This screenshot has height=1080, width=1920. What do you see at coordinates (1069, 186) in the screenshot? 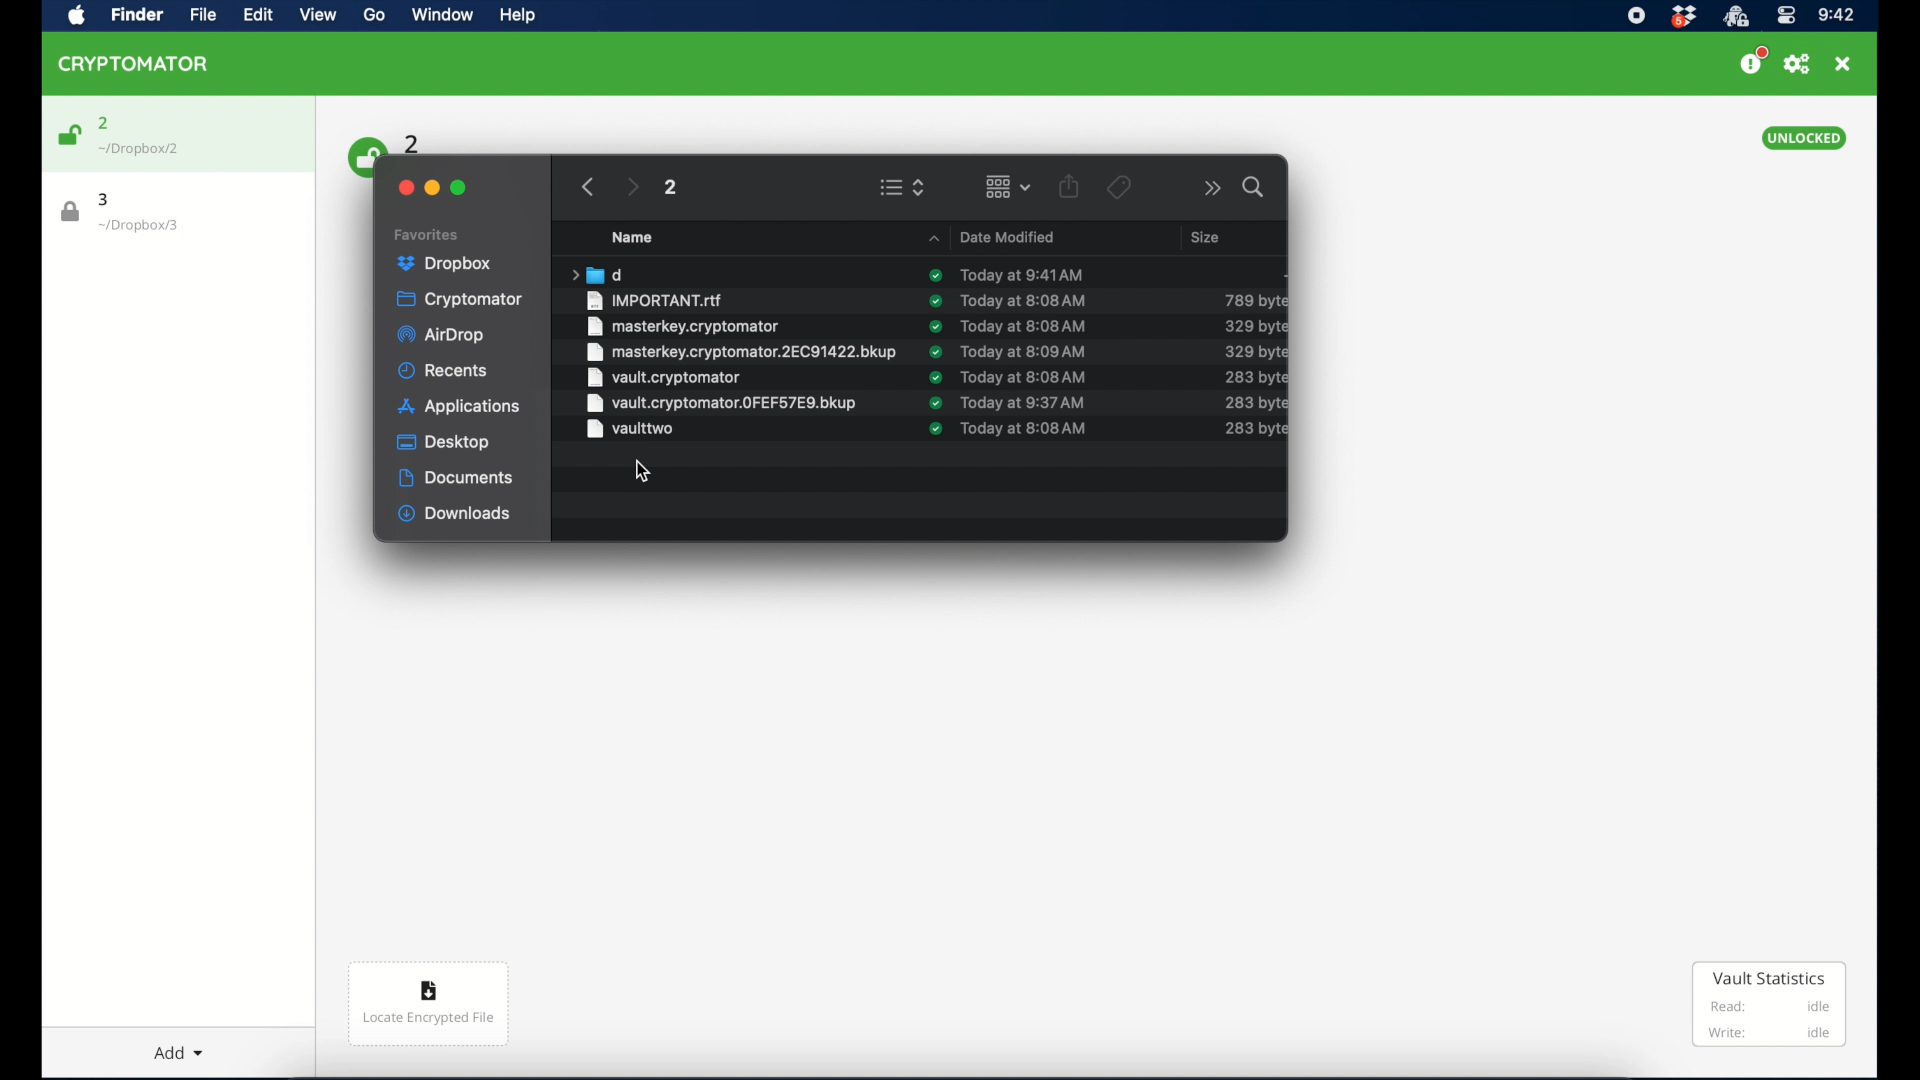
I see `share` at bounding box center [1069, 186].